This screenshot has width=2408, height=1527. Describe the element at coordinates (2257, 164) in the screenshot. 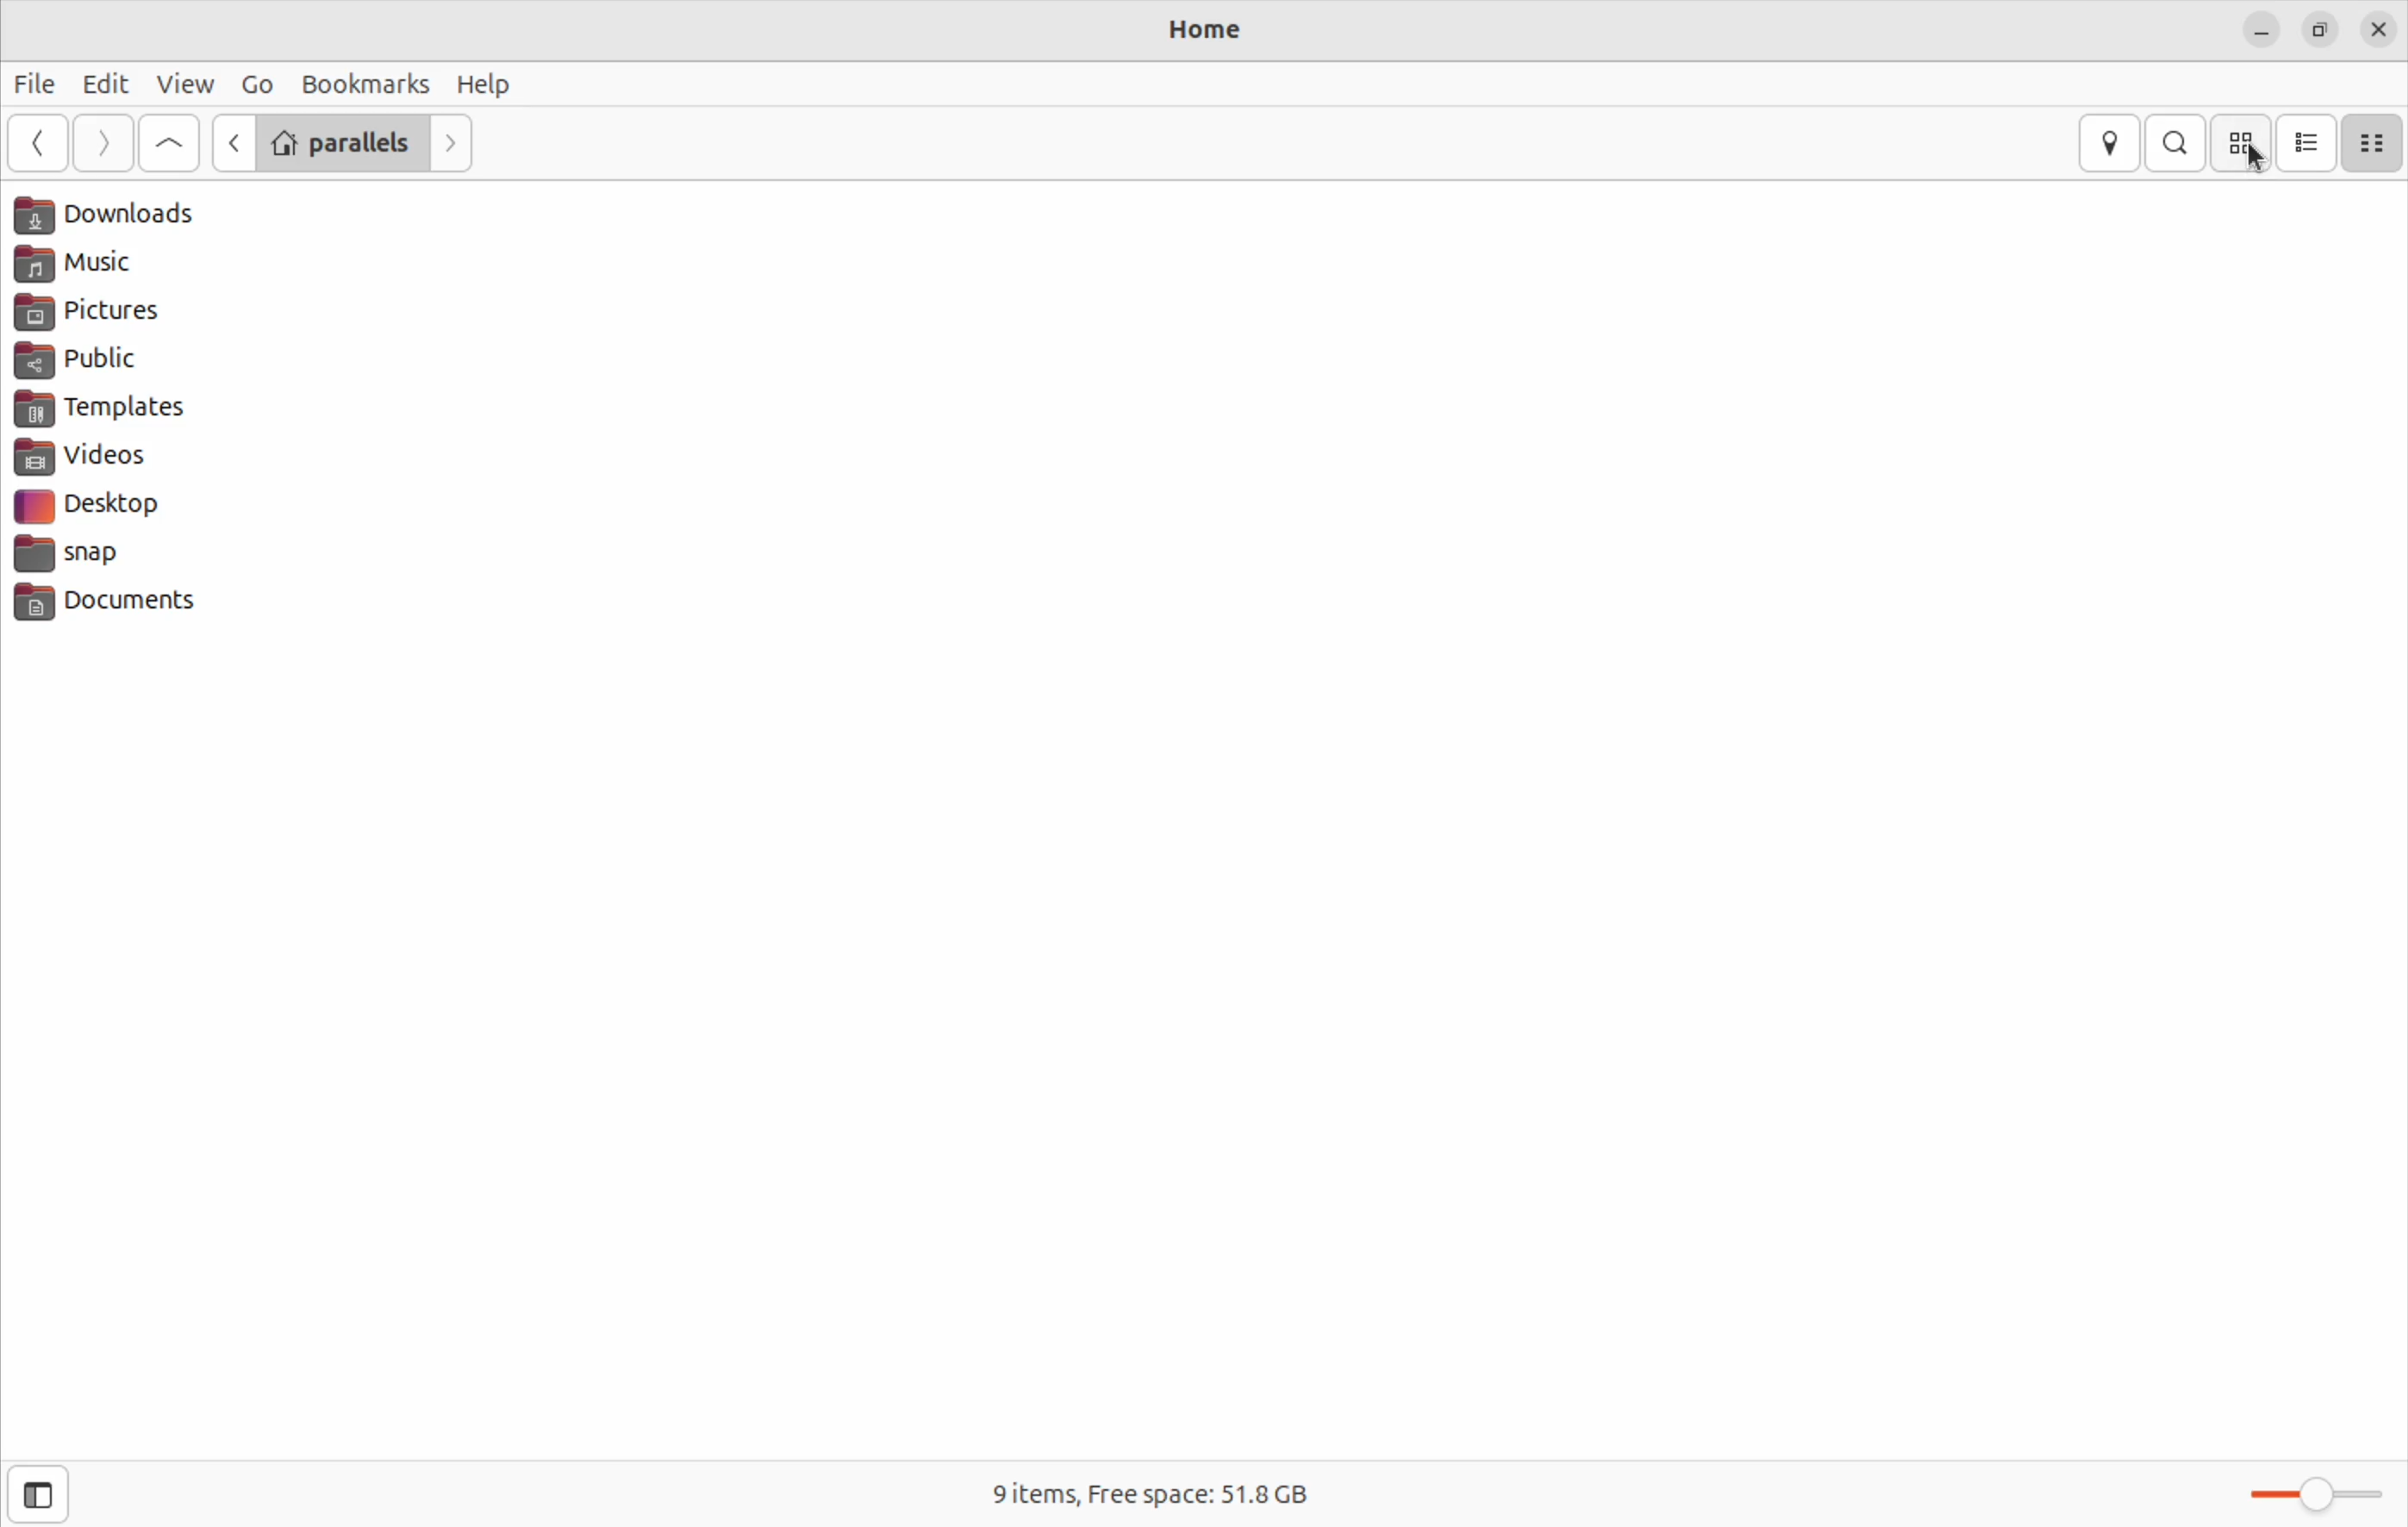

I see `Cursor` at that location.